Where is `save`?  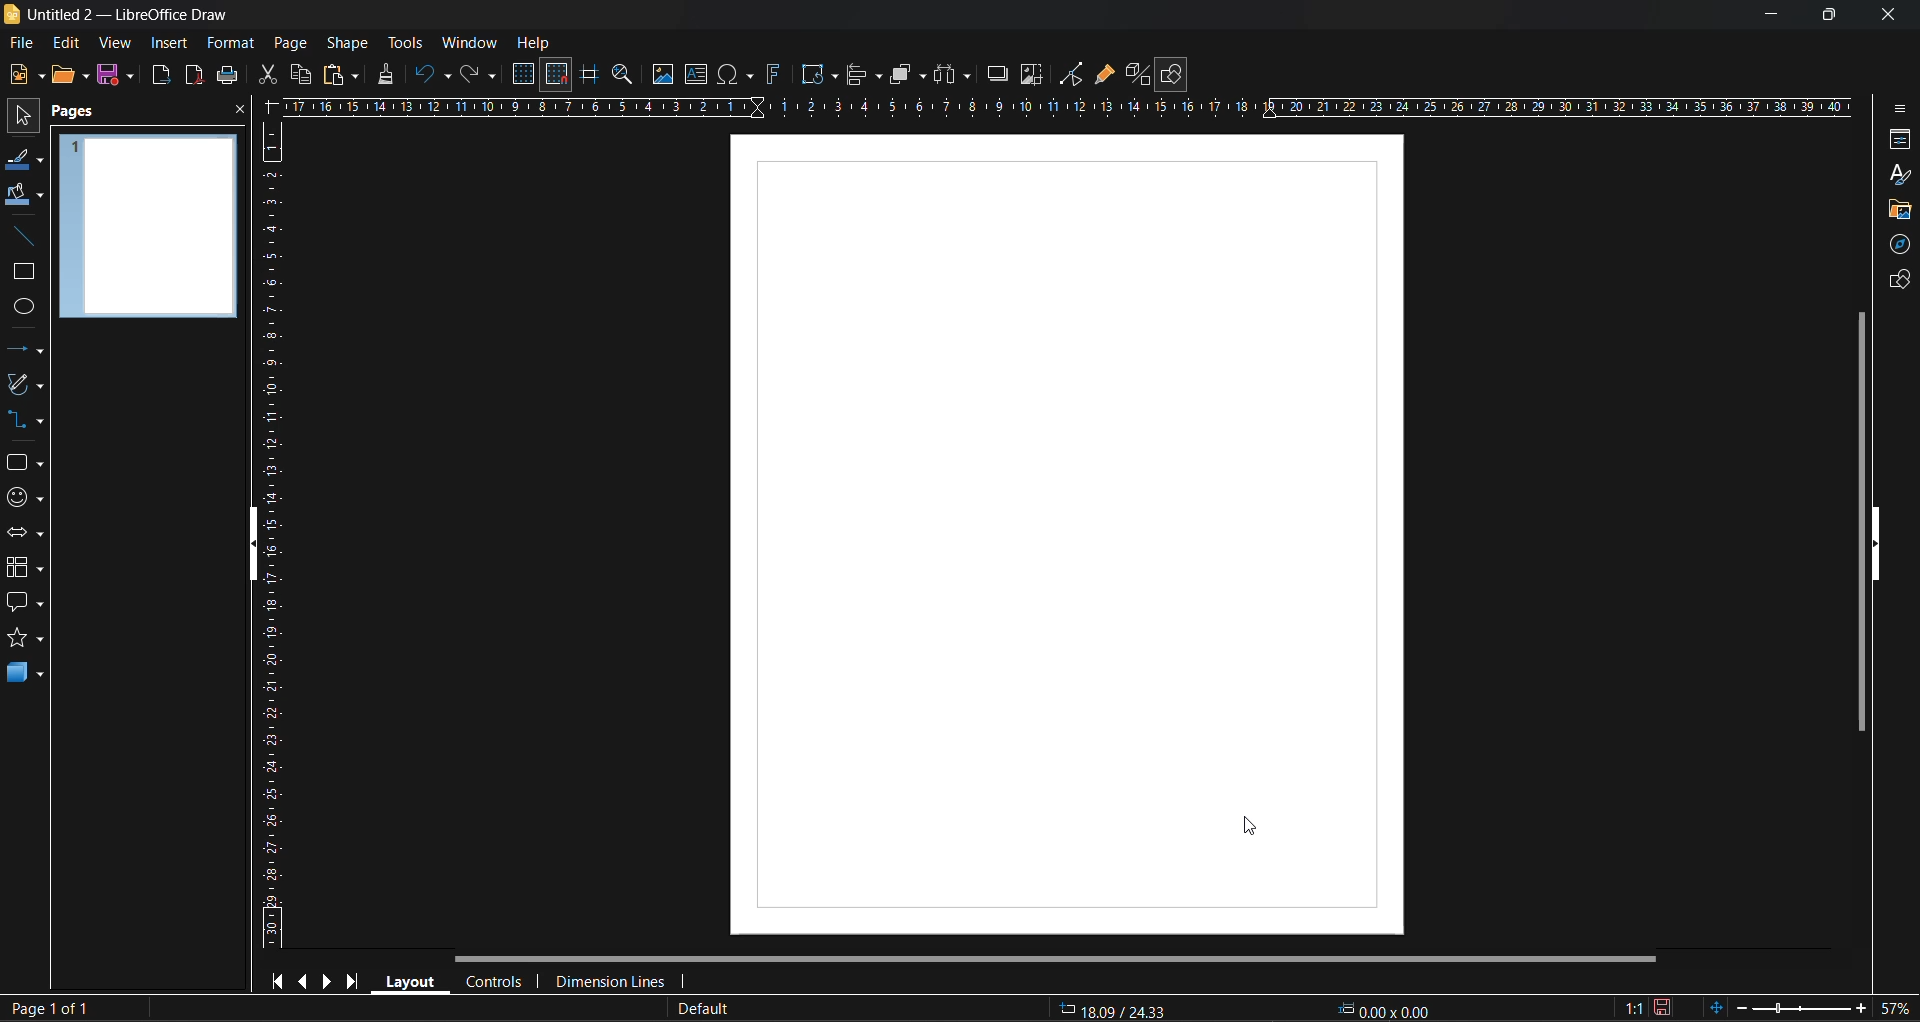 save is located at coordinates (120, 77).